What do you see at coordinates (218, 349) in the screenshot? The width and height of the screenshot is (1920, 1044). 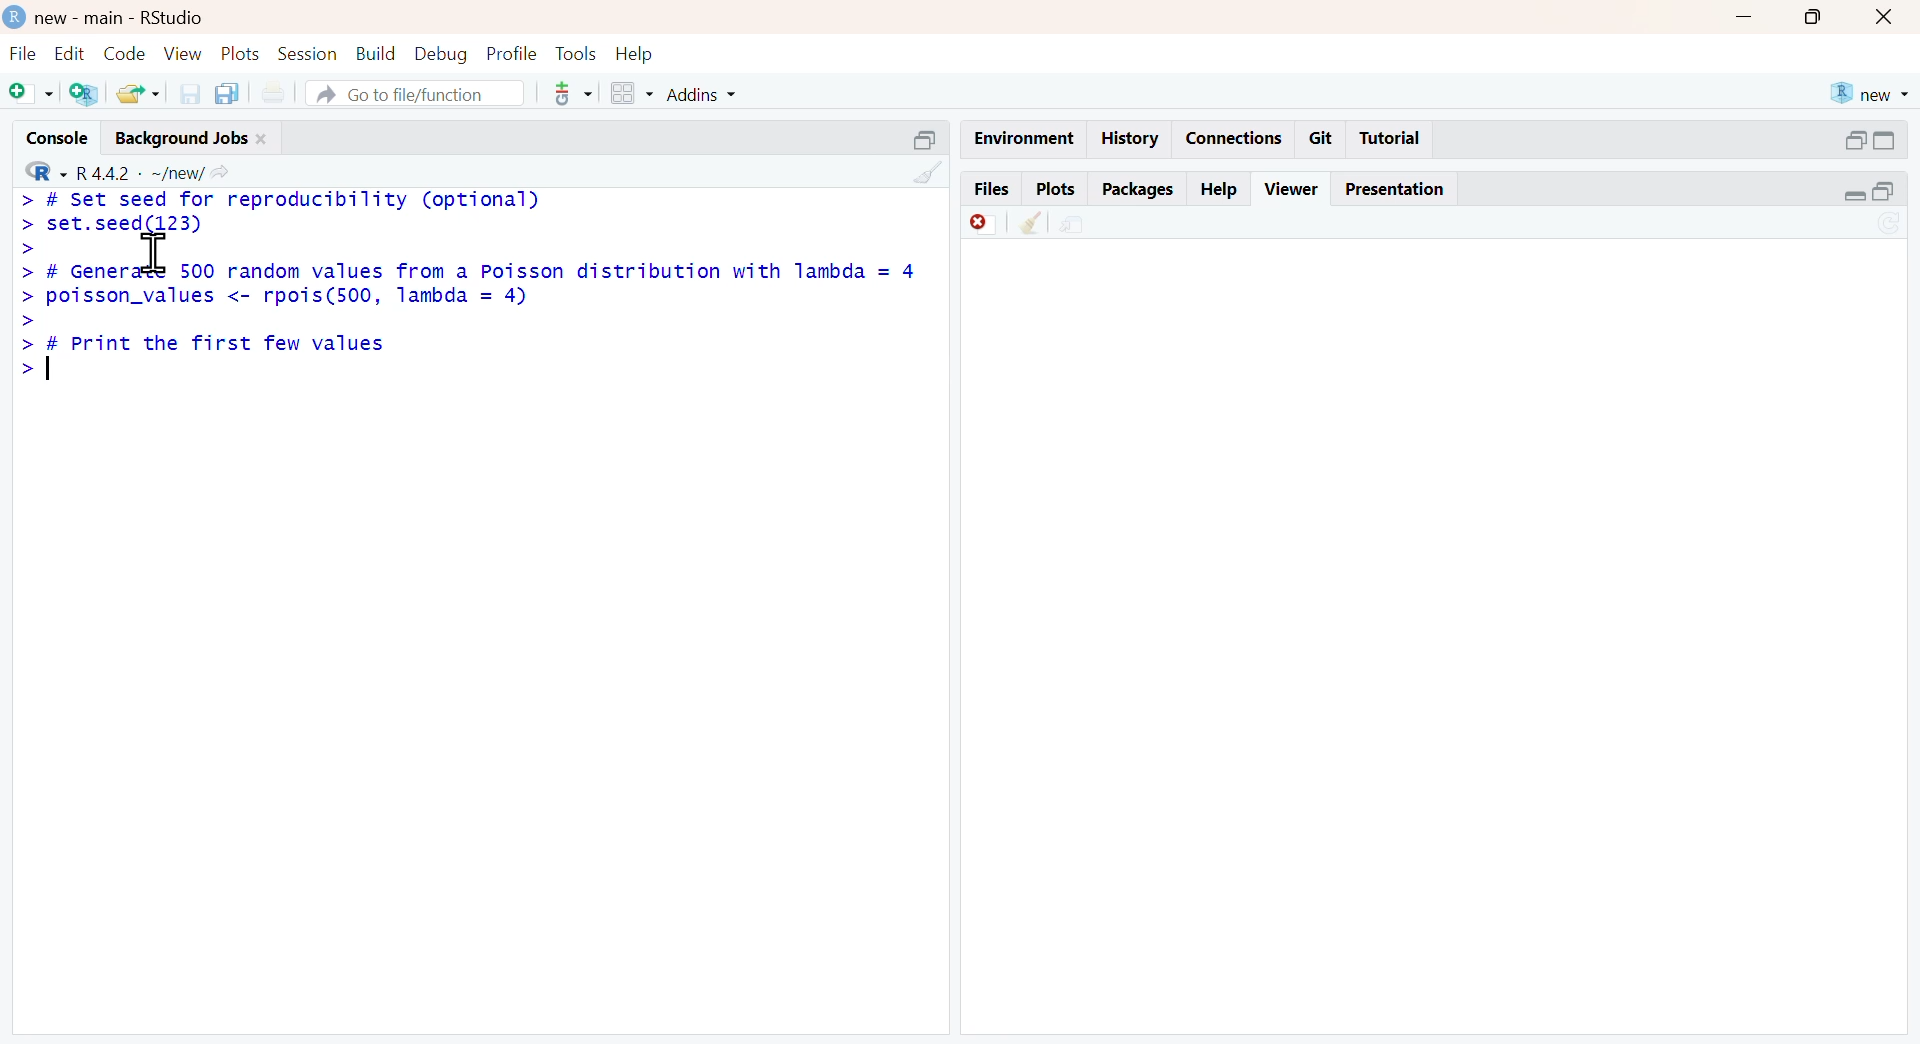 I see `# Print the first few values` at bounding box center [218, 349].